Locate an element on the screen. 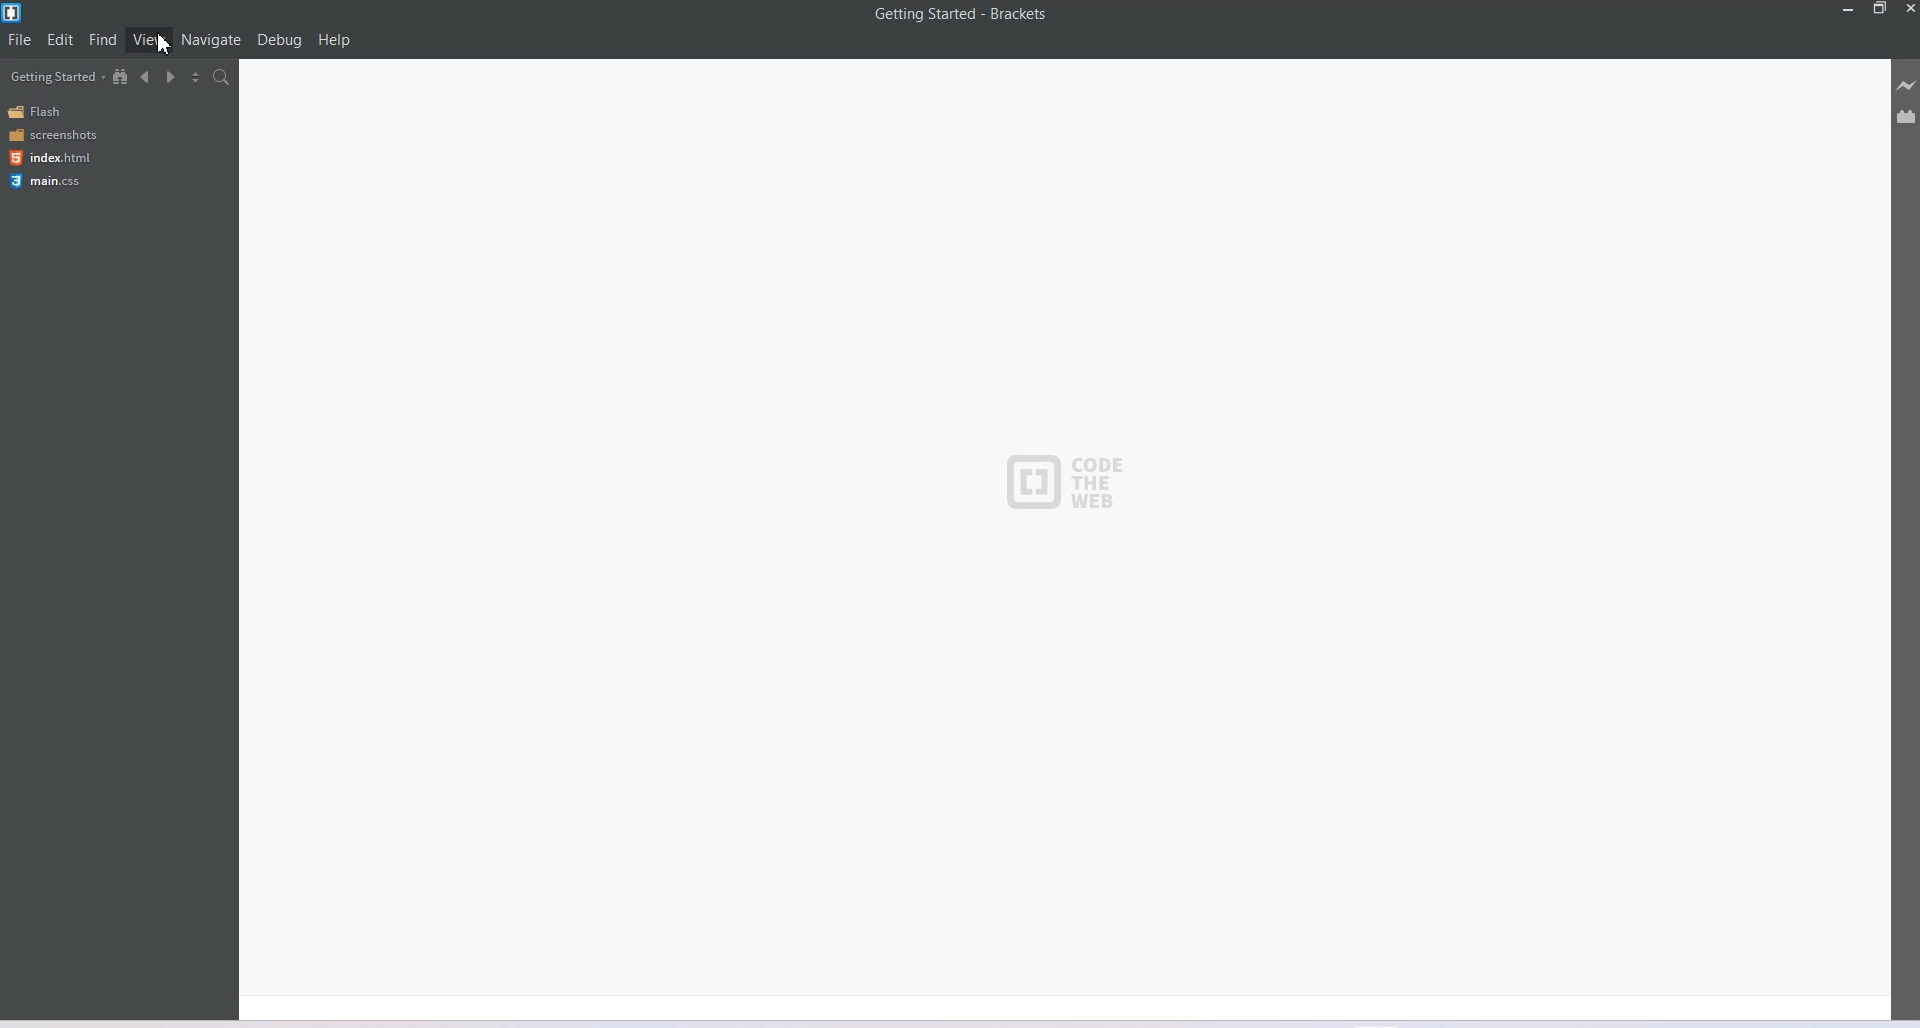 The width and height of the screenshot is (1920, 1028). Find is located at coordinates (104, 38).